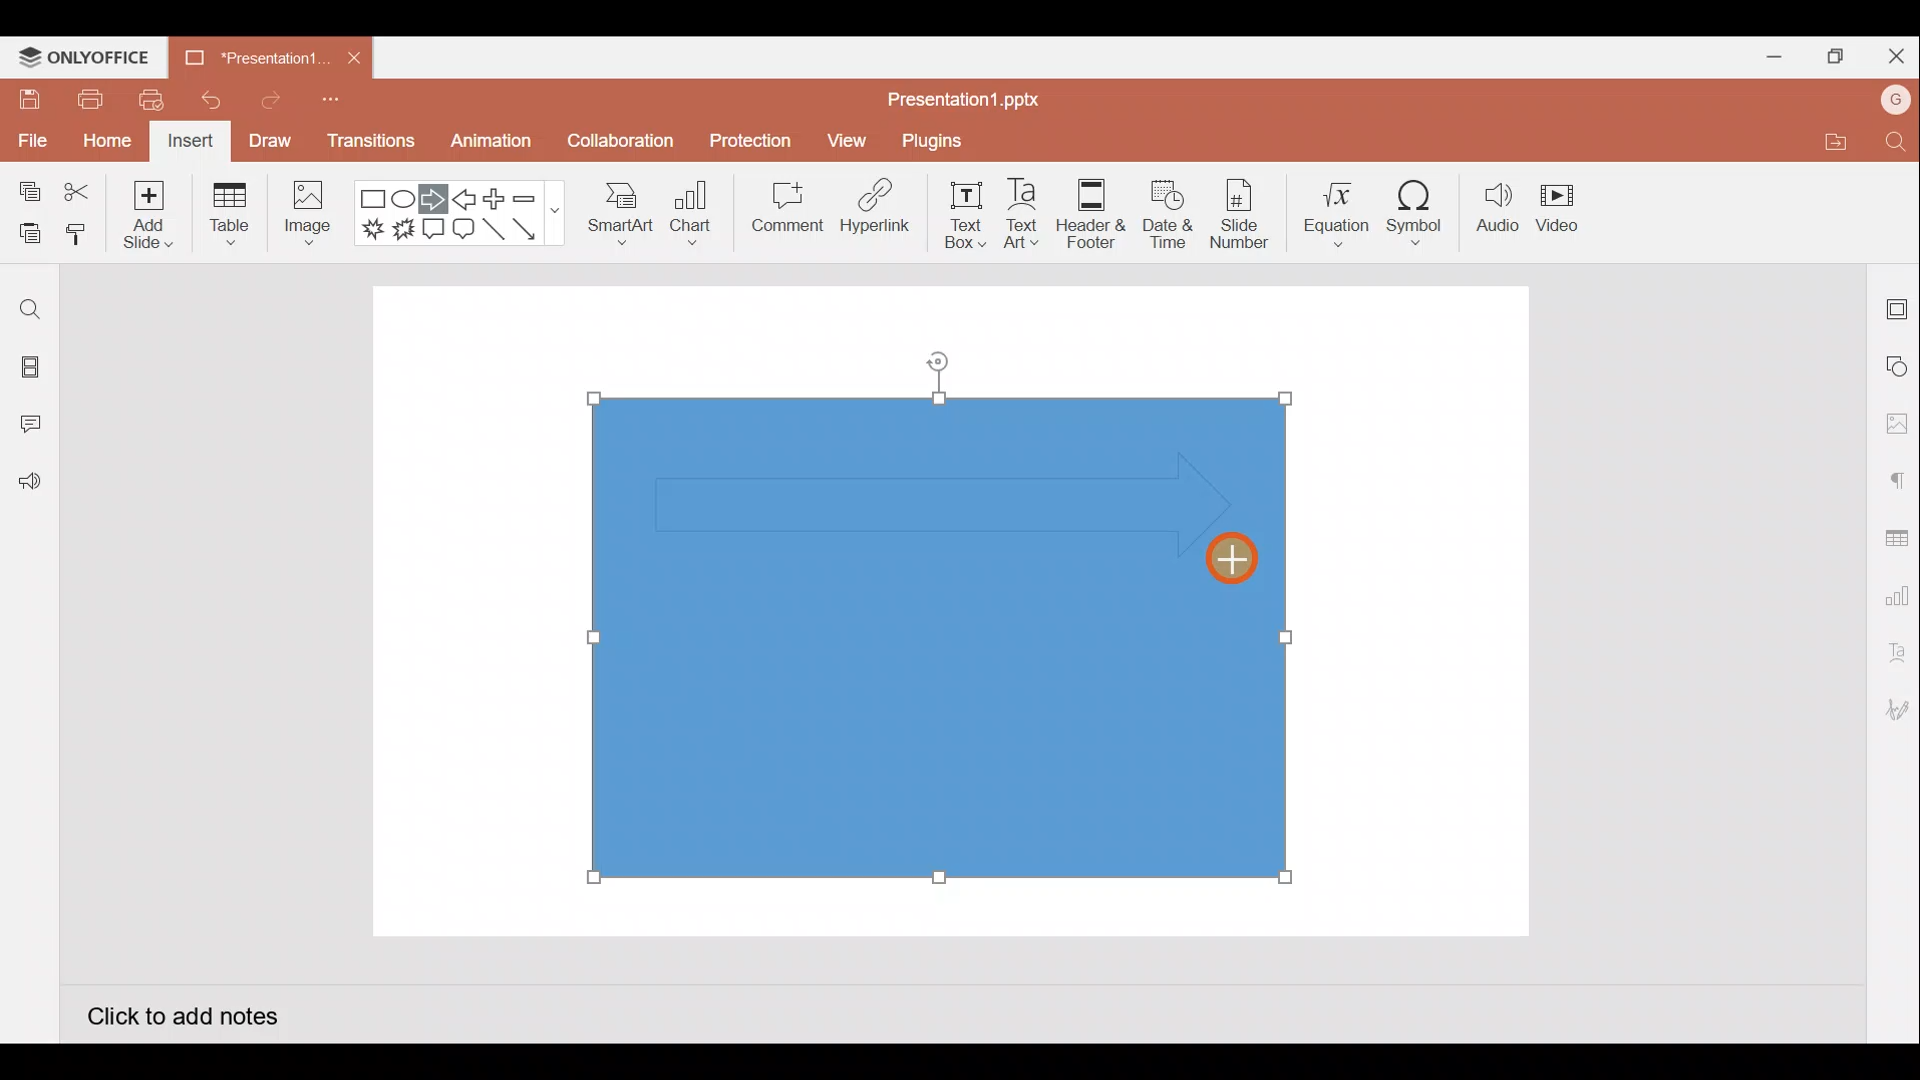 This screenshot has height=1080, width=1920. What do you see at coordinates (967, 215) in the screenshot?
I see `Text box` at bounding box center [967, 215].